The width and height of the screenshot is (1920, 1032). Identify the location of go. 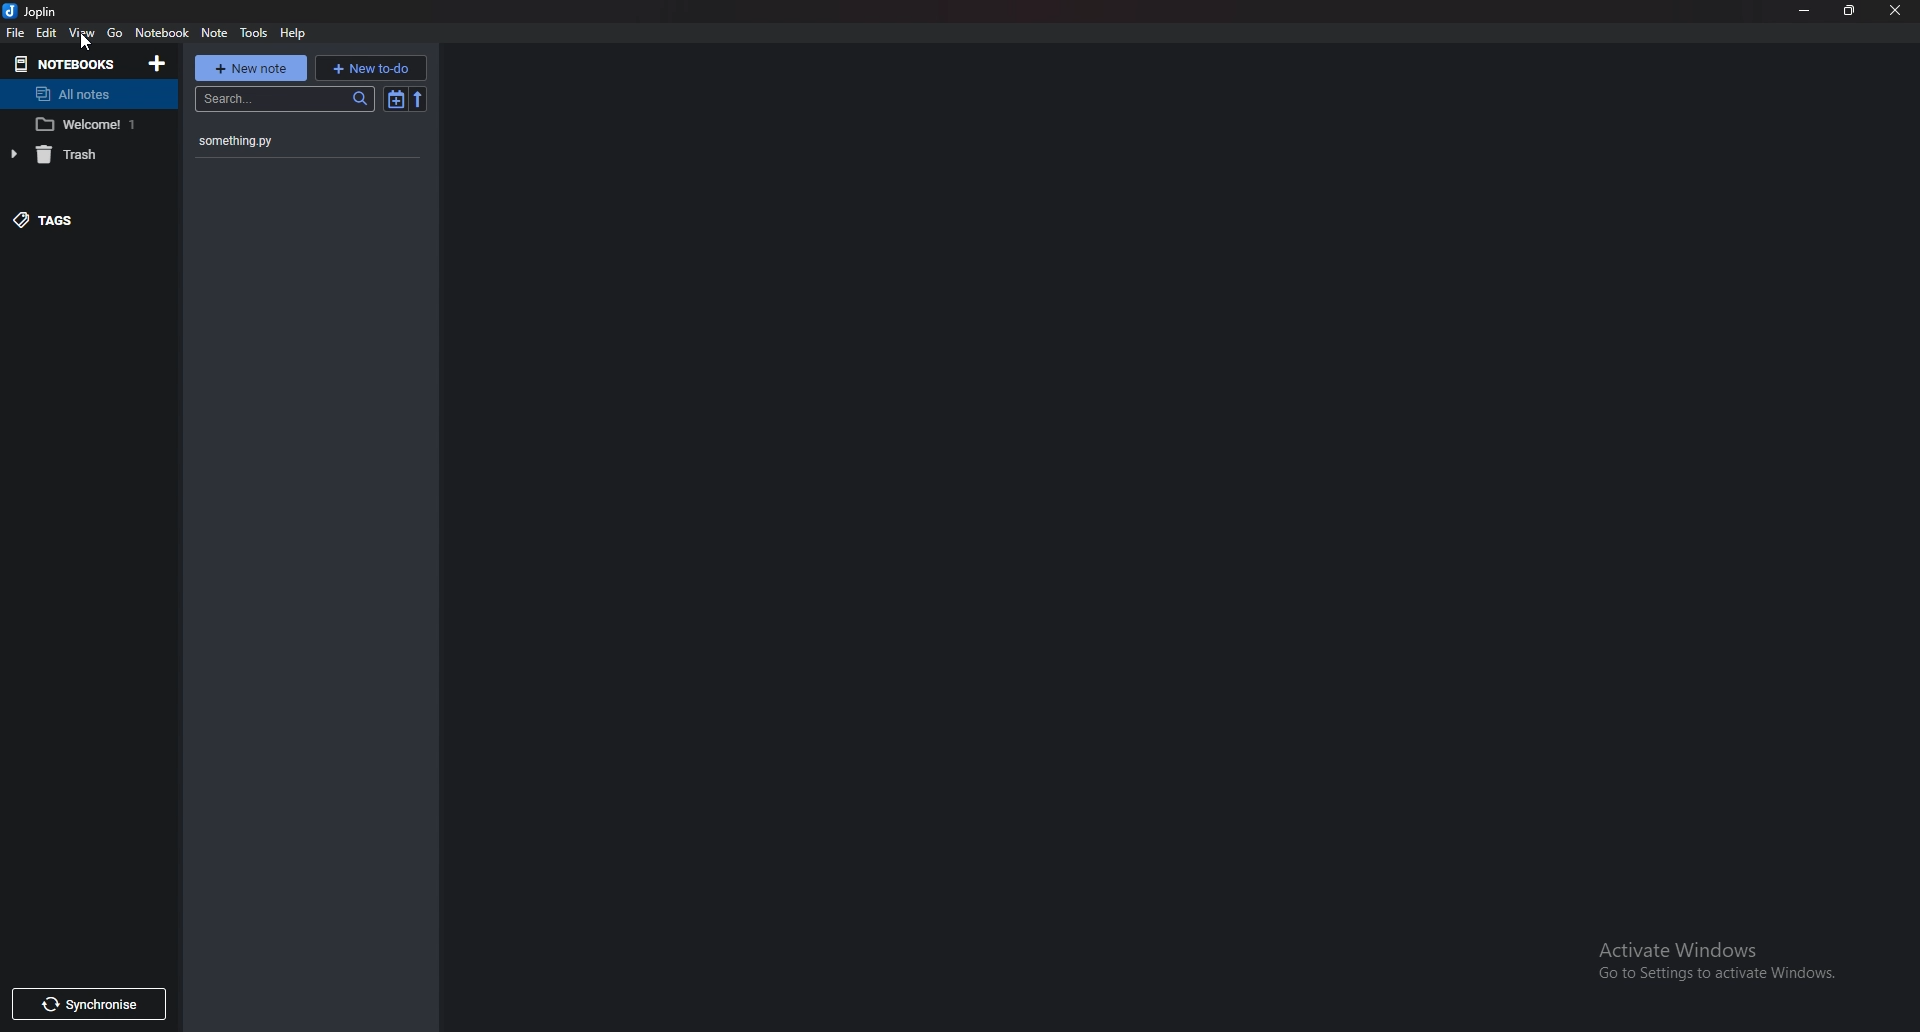
(117, 31).